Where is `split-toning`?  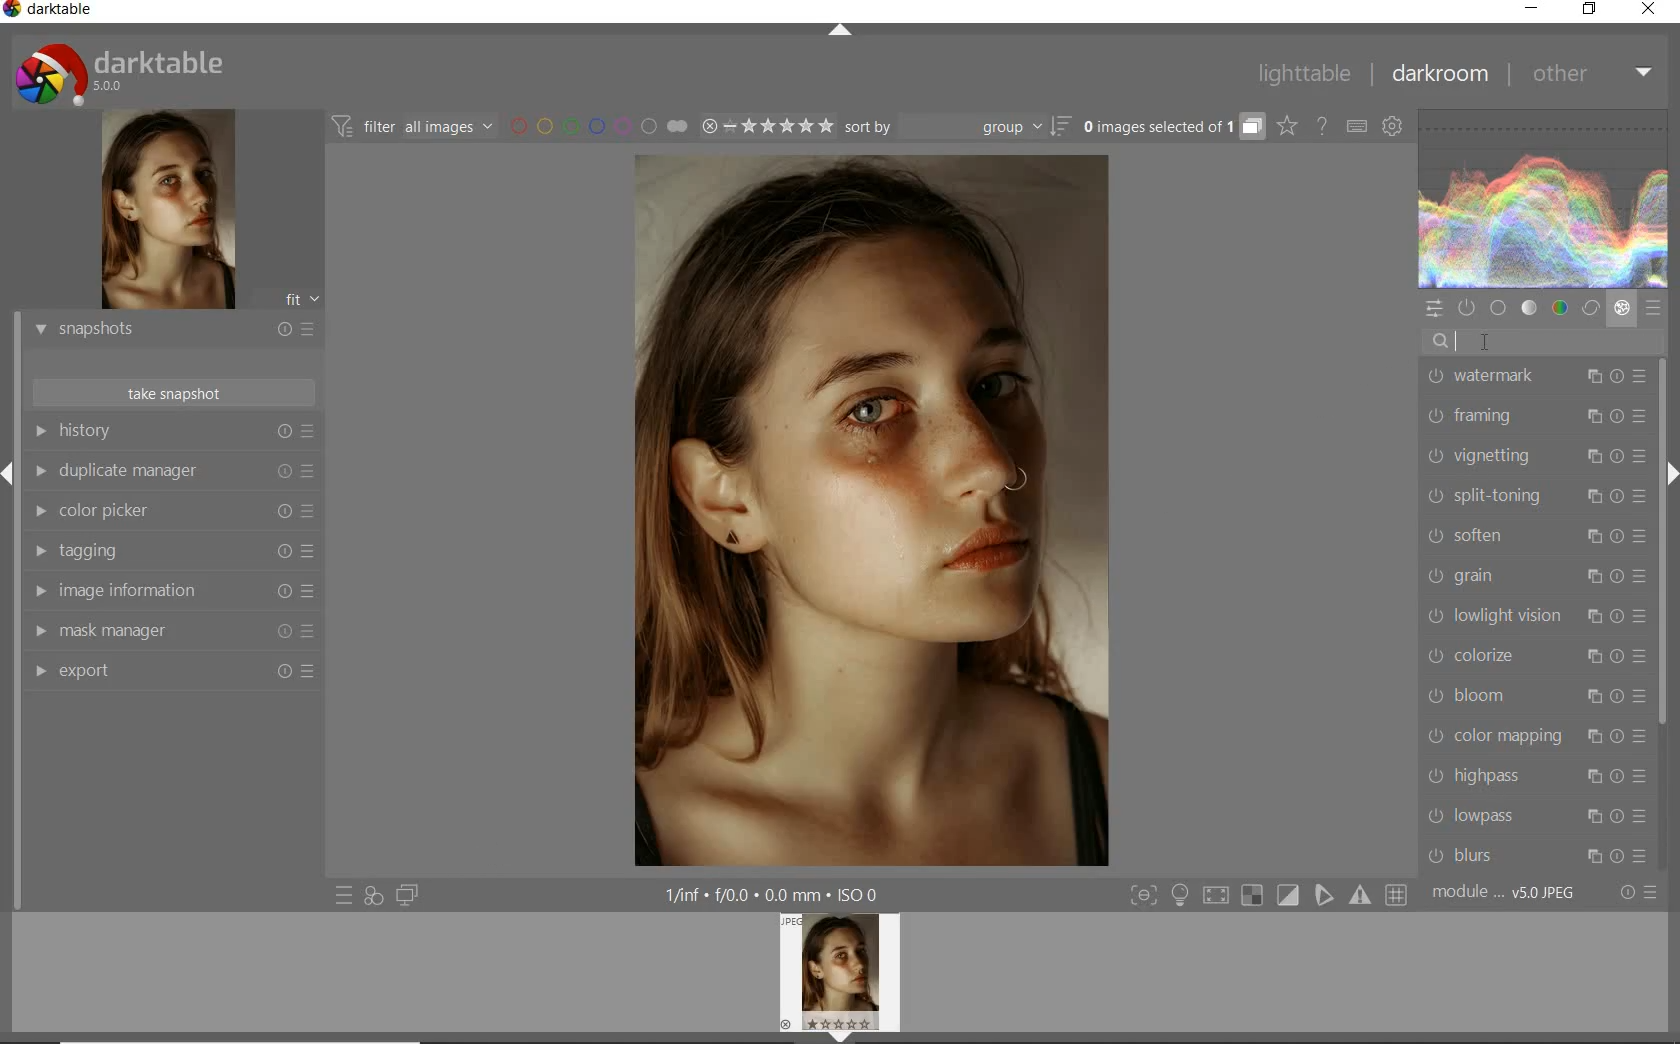
split-toning is located at coordinates (1535, 496).